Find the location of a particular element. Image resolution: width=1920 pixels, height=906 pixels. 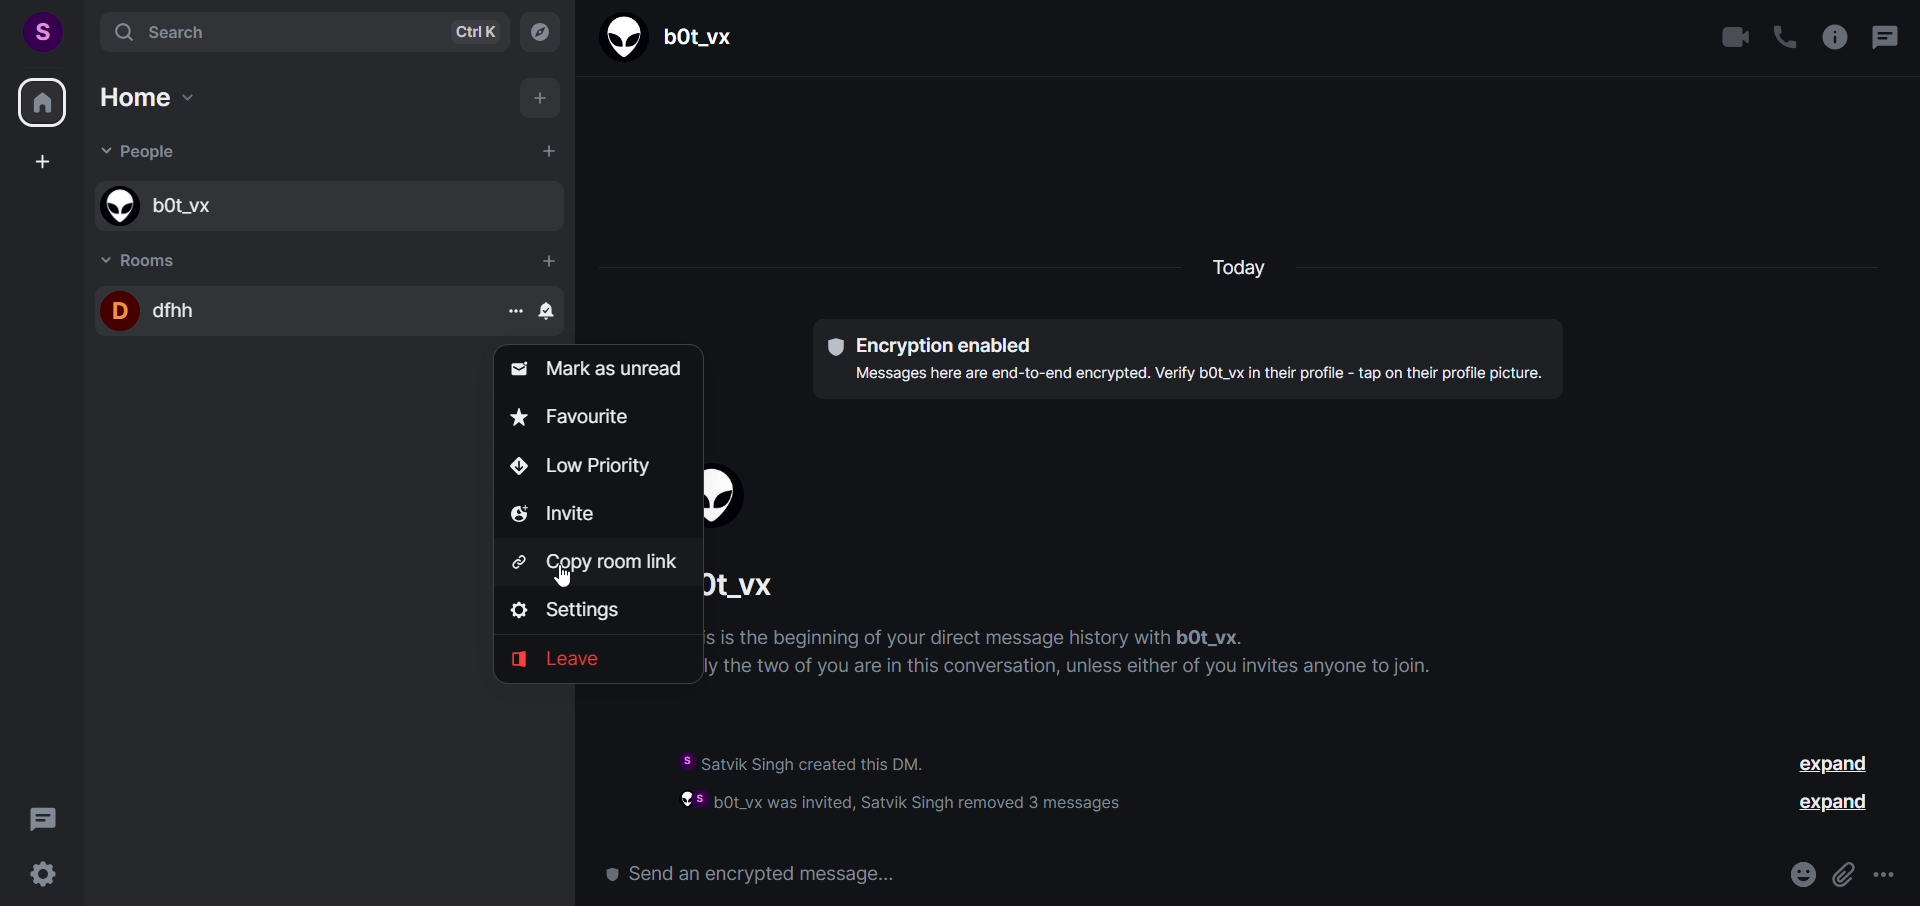

today is located at coordinates (1237, 269).